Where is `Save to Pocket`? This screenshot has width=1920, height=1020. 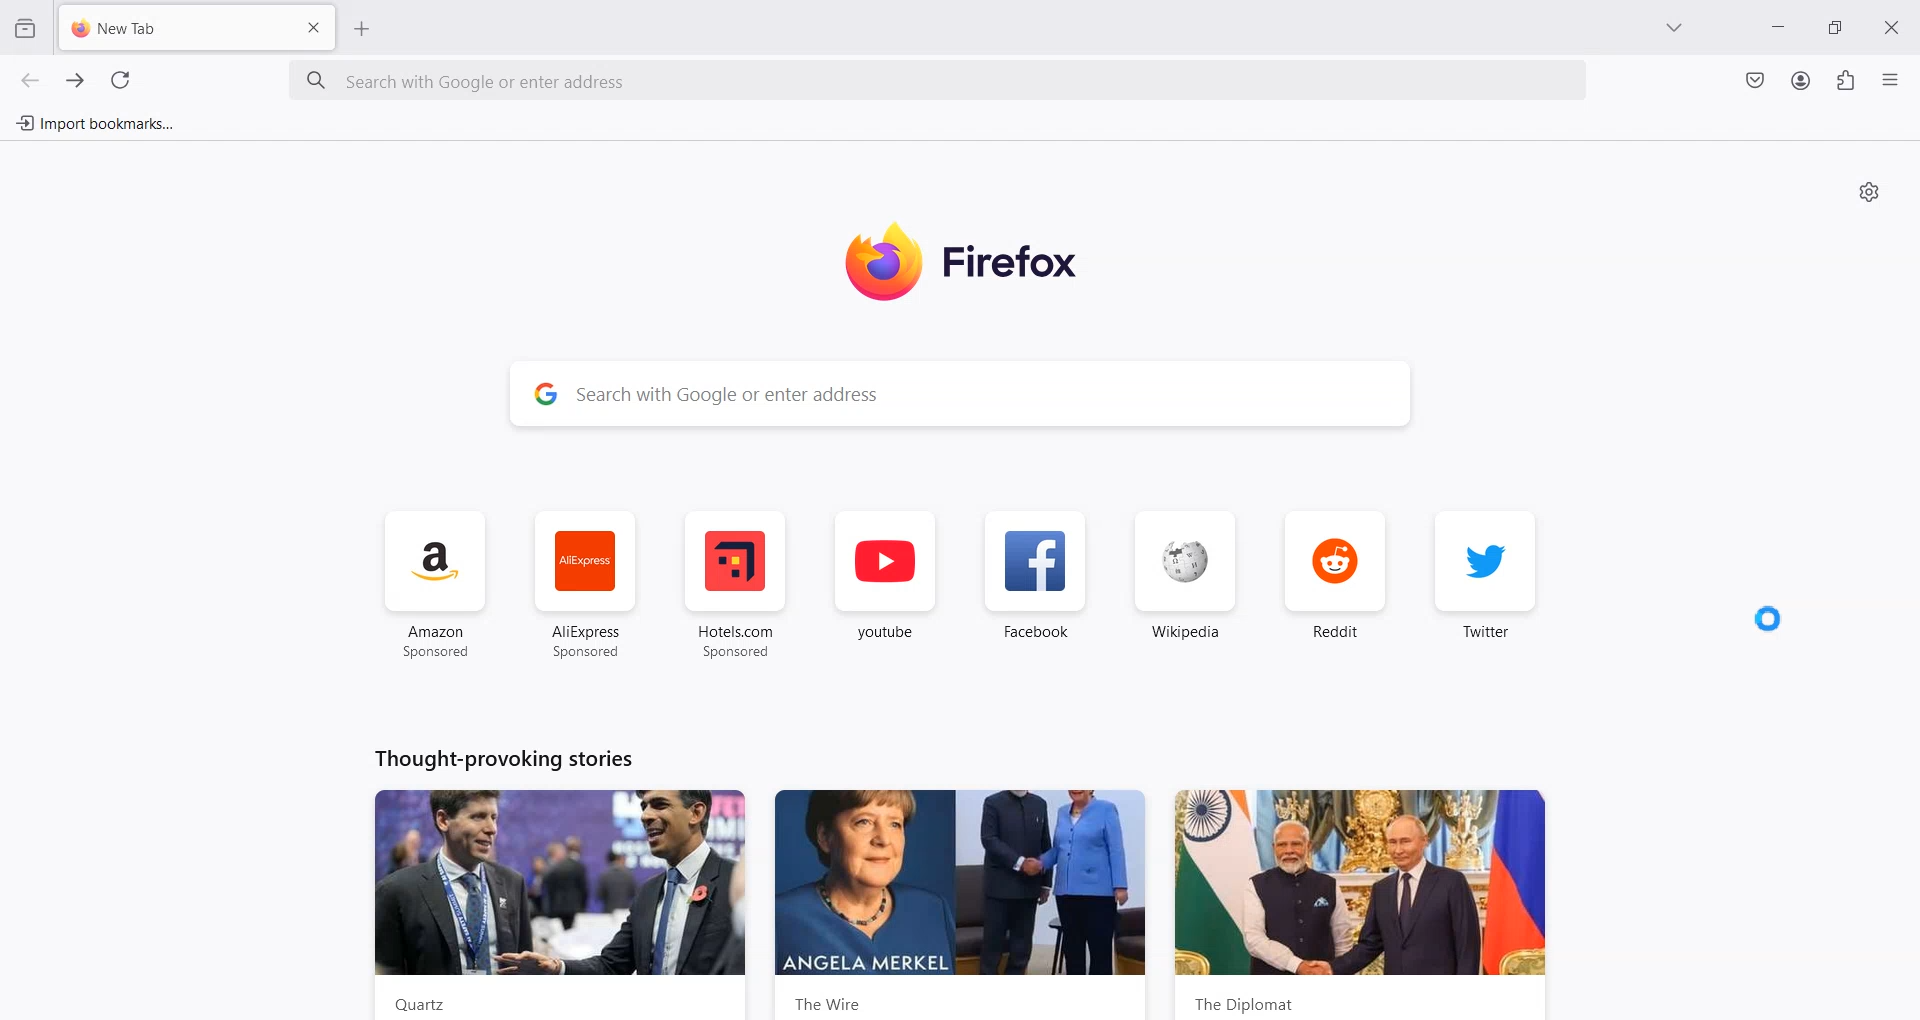
Save to Pocket is located at coordinates (1753, 80).